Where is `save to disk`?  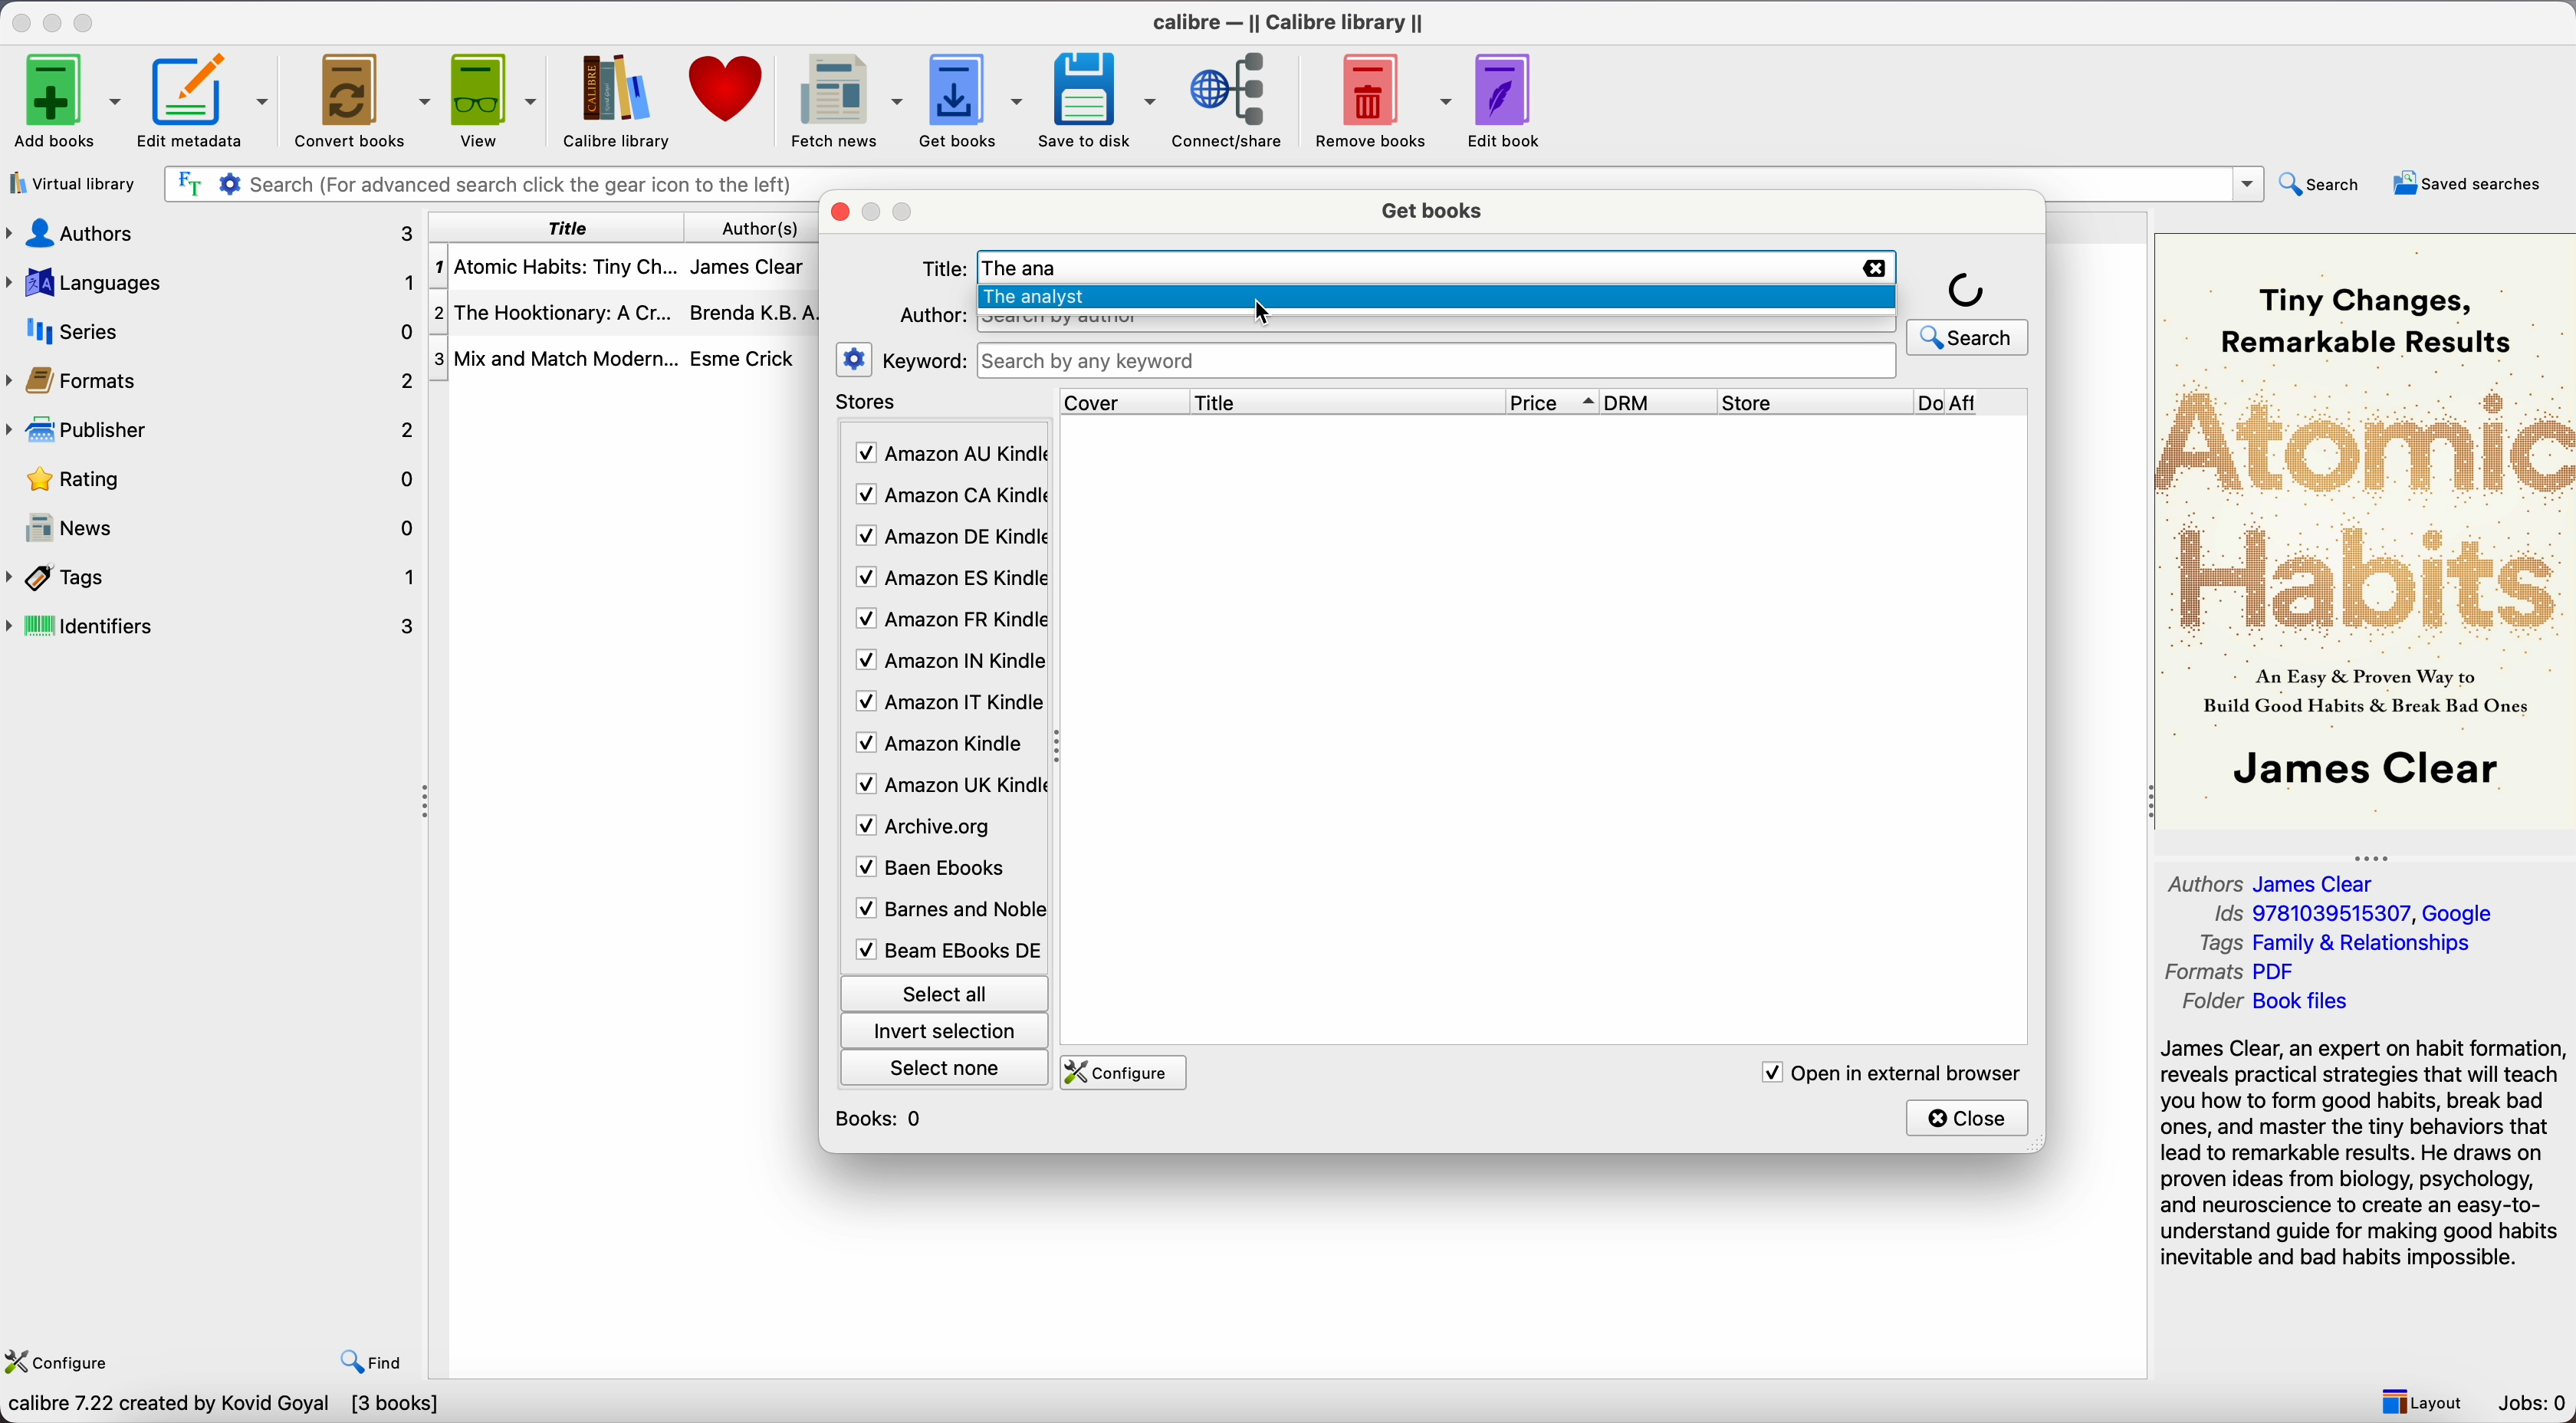 save to disk is located at coordinates (1096, 99).